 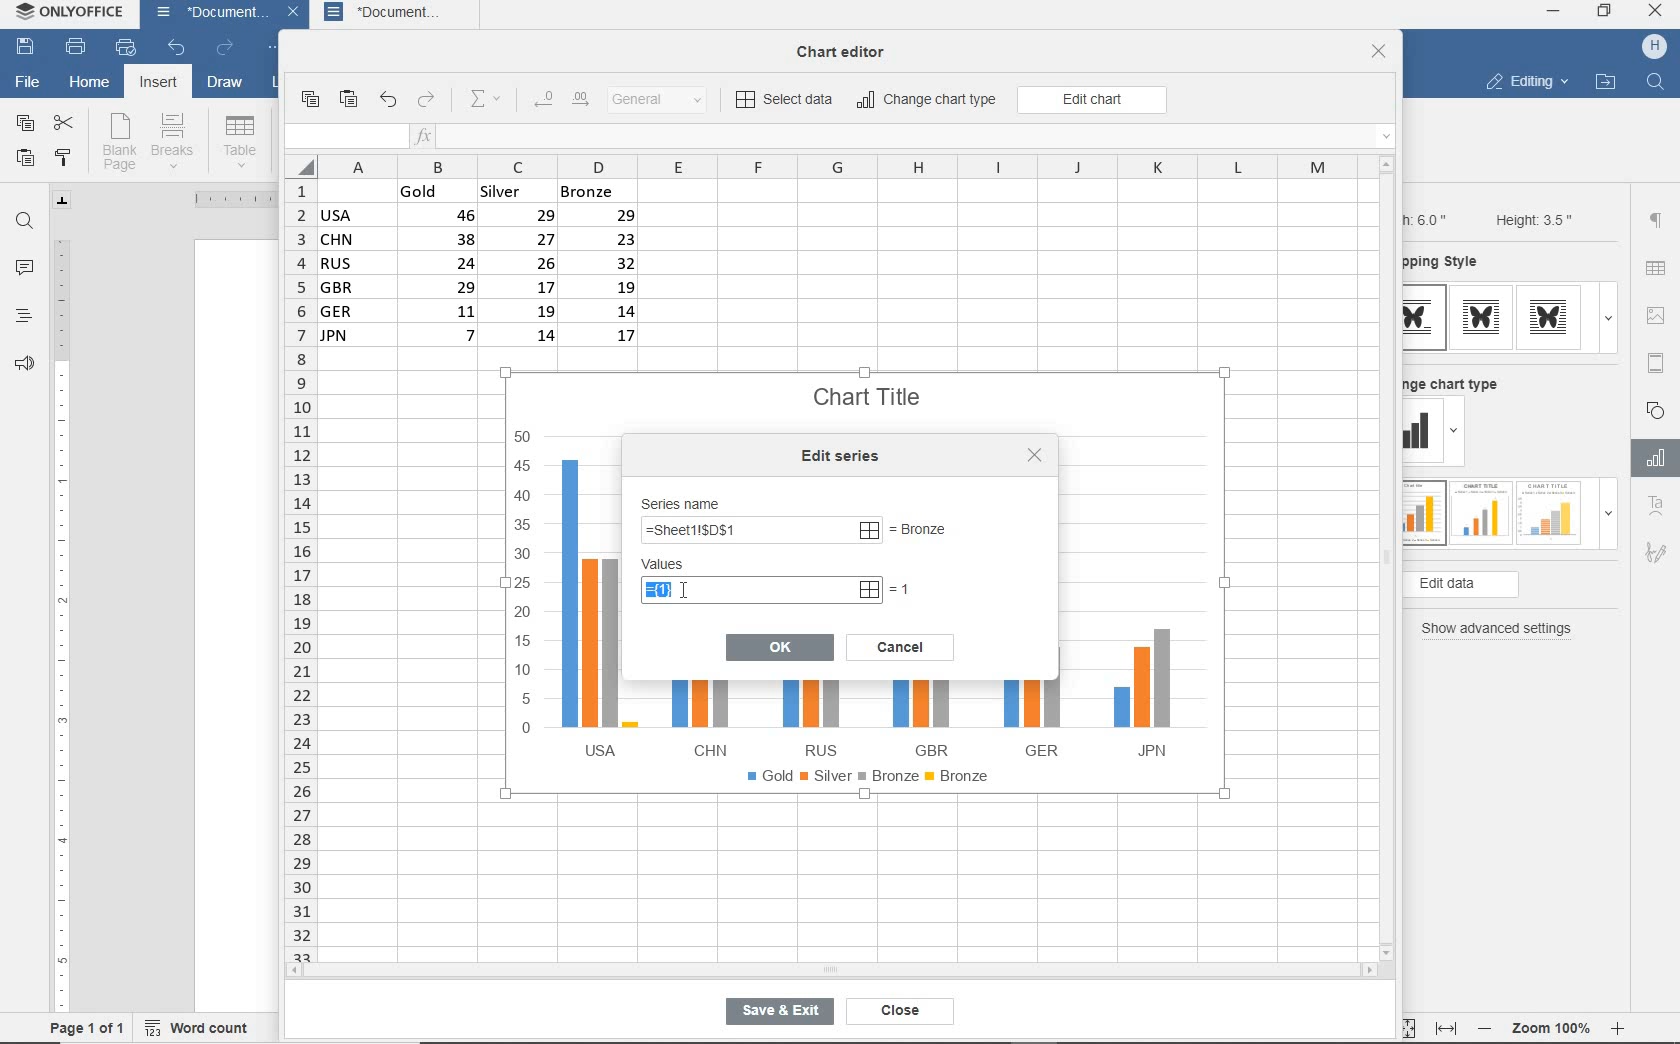 I want to click on redo, so click(x=224, y=49).